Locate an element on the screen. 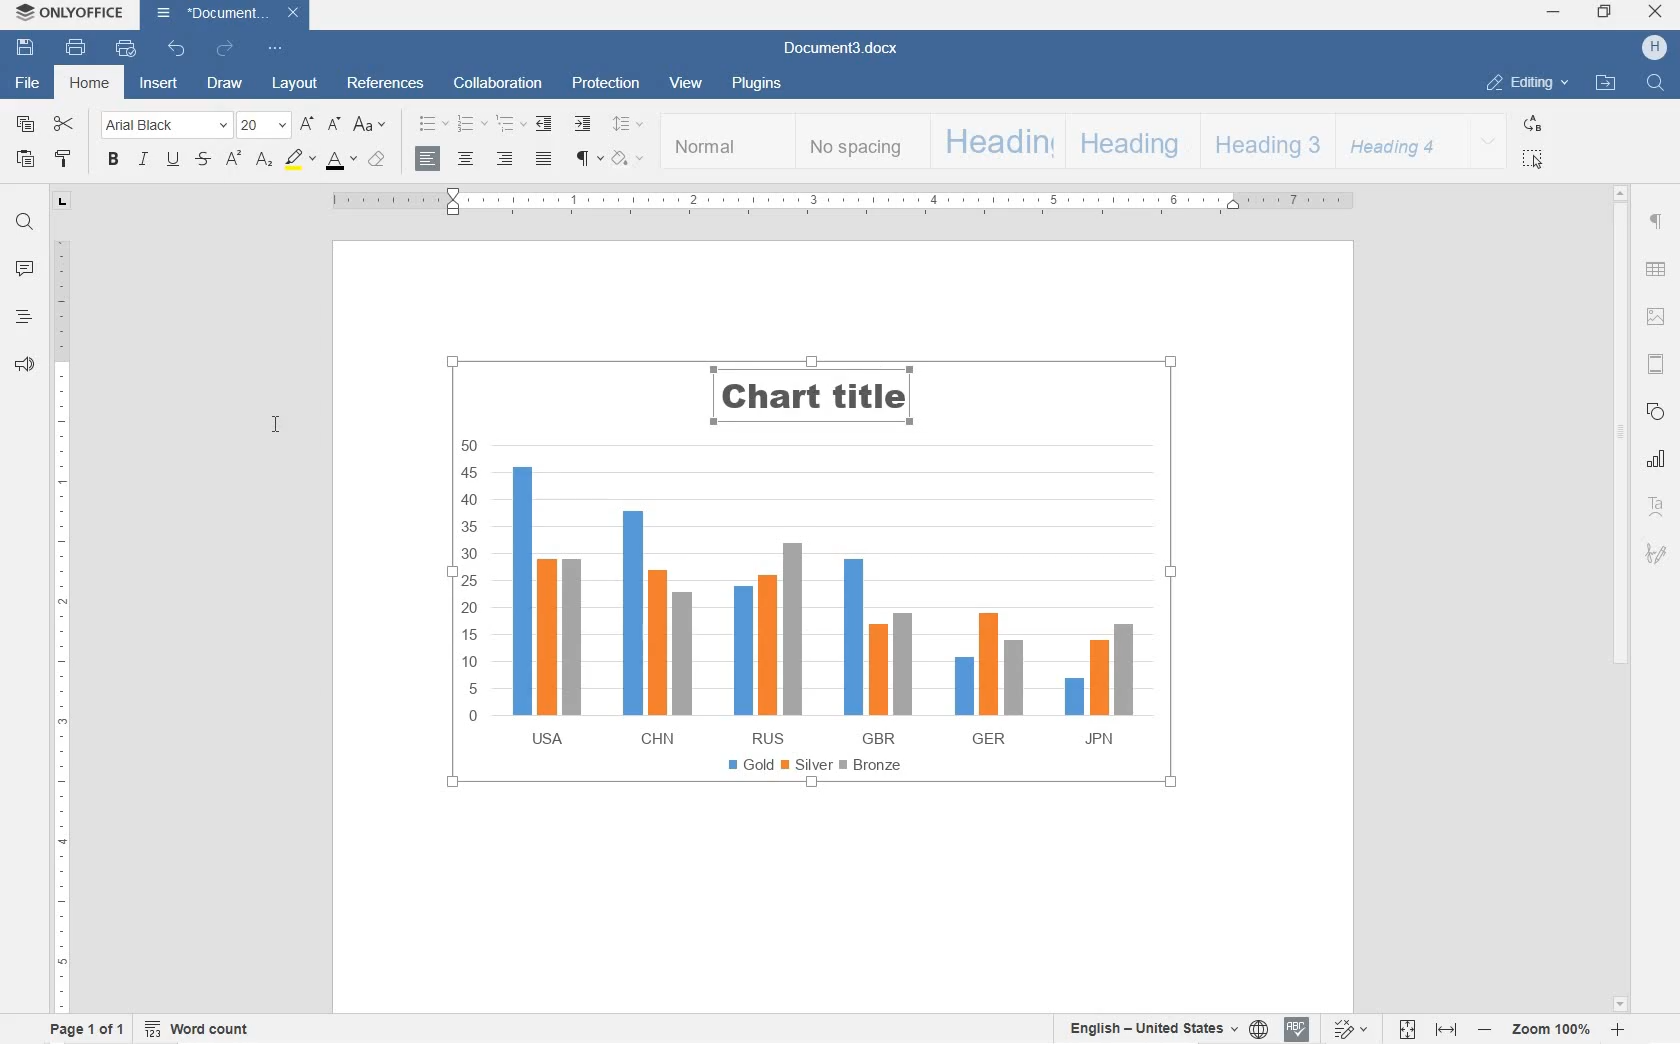  PASTE is located at coordinates (25, 159).